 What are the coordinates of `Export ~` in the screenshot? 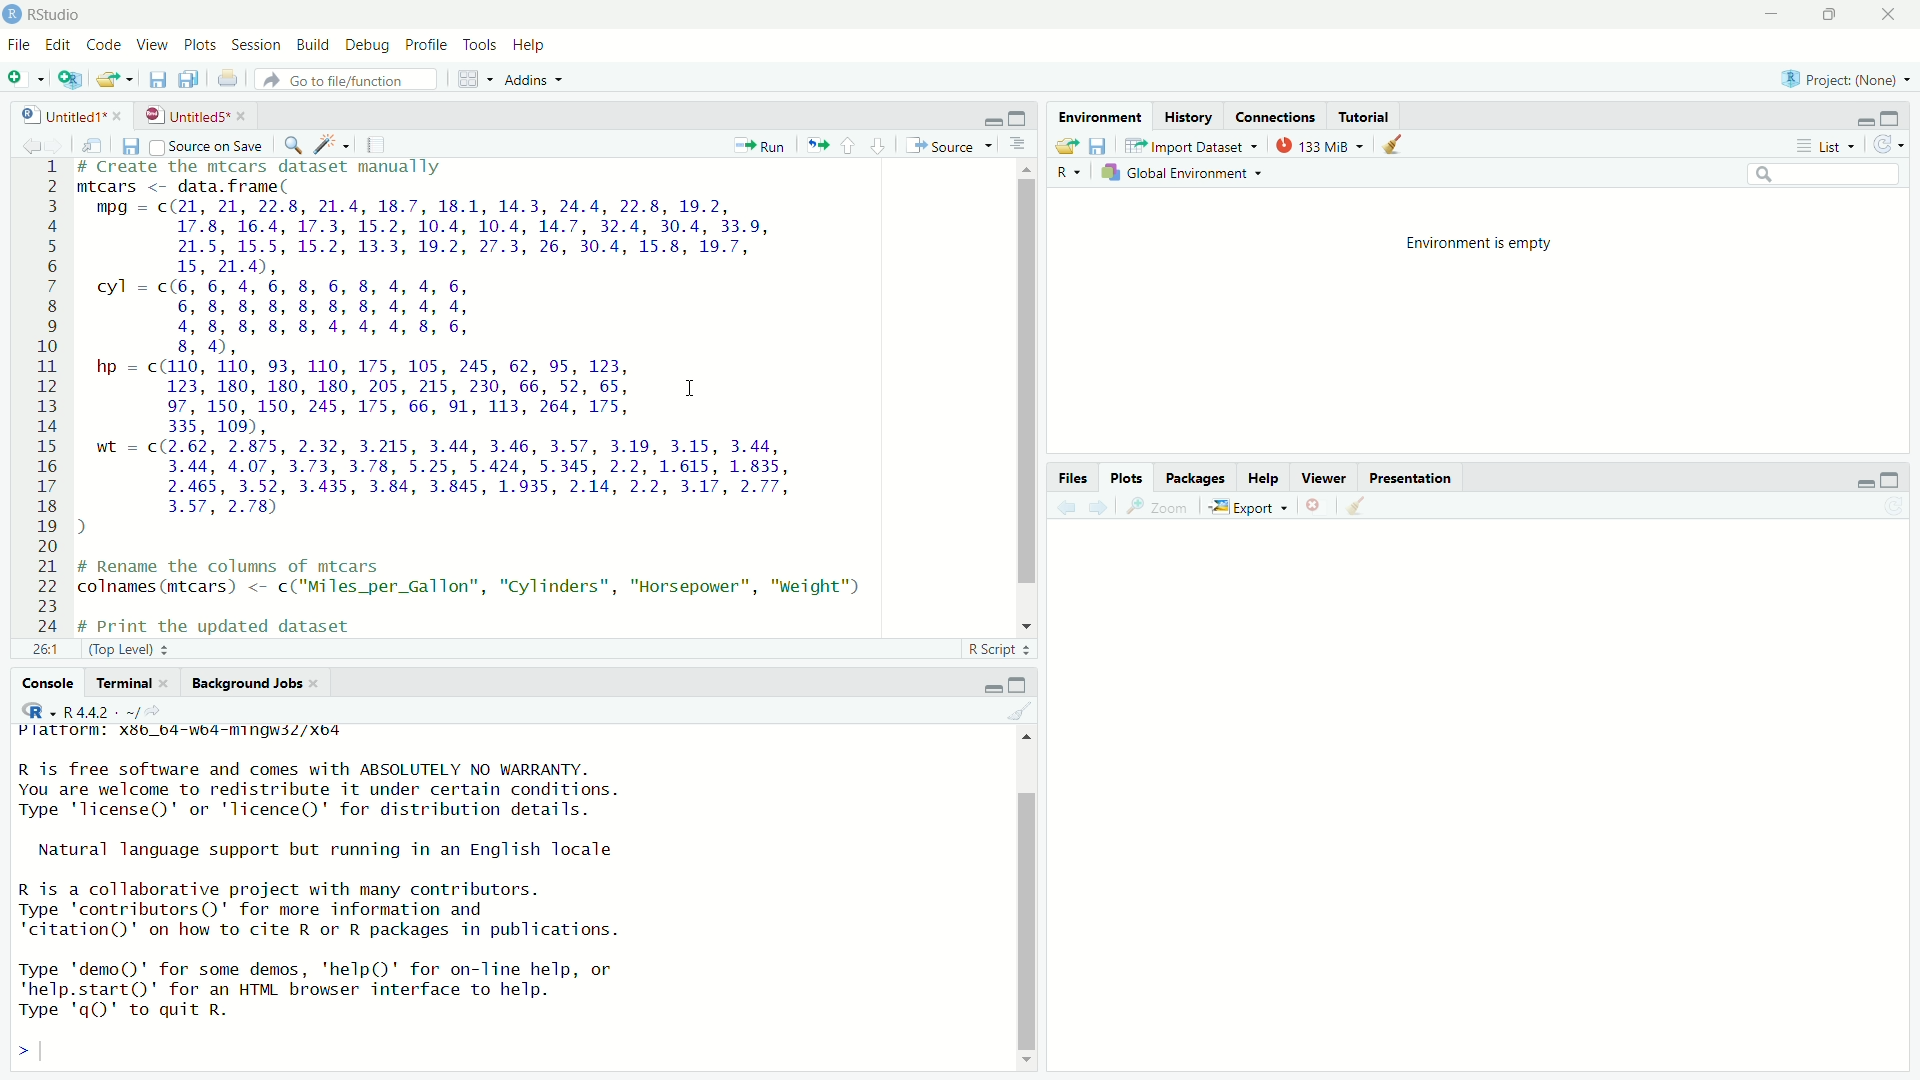 It's located at (1248, 508).